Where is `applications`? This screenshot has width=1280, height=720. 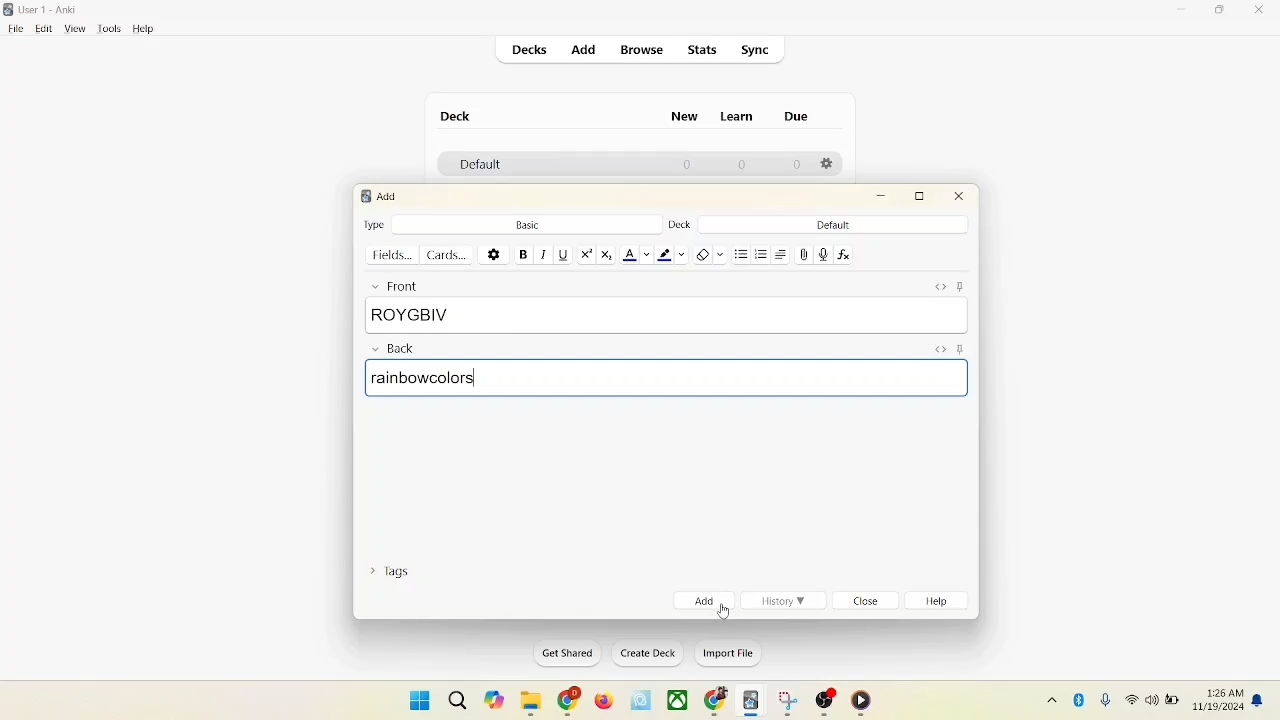
applications is located at coordinates (678, 701).